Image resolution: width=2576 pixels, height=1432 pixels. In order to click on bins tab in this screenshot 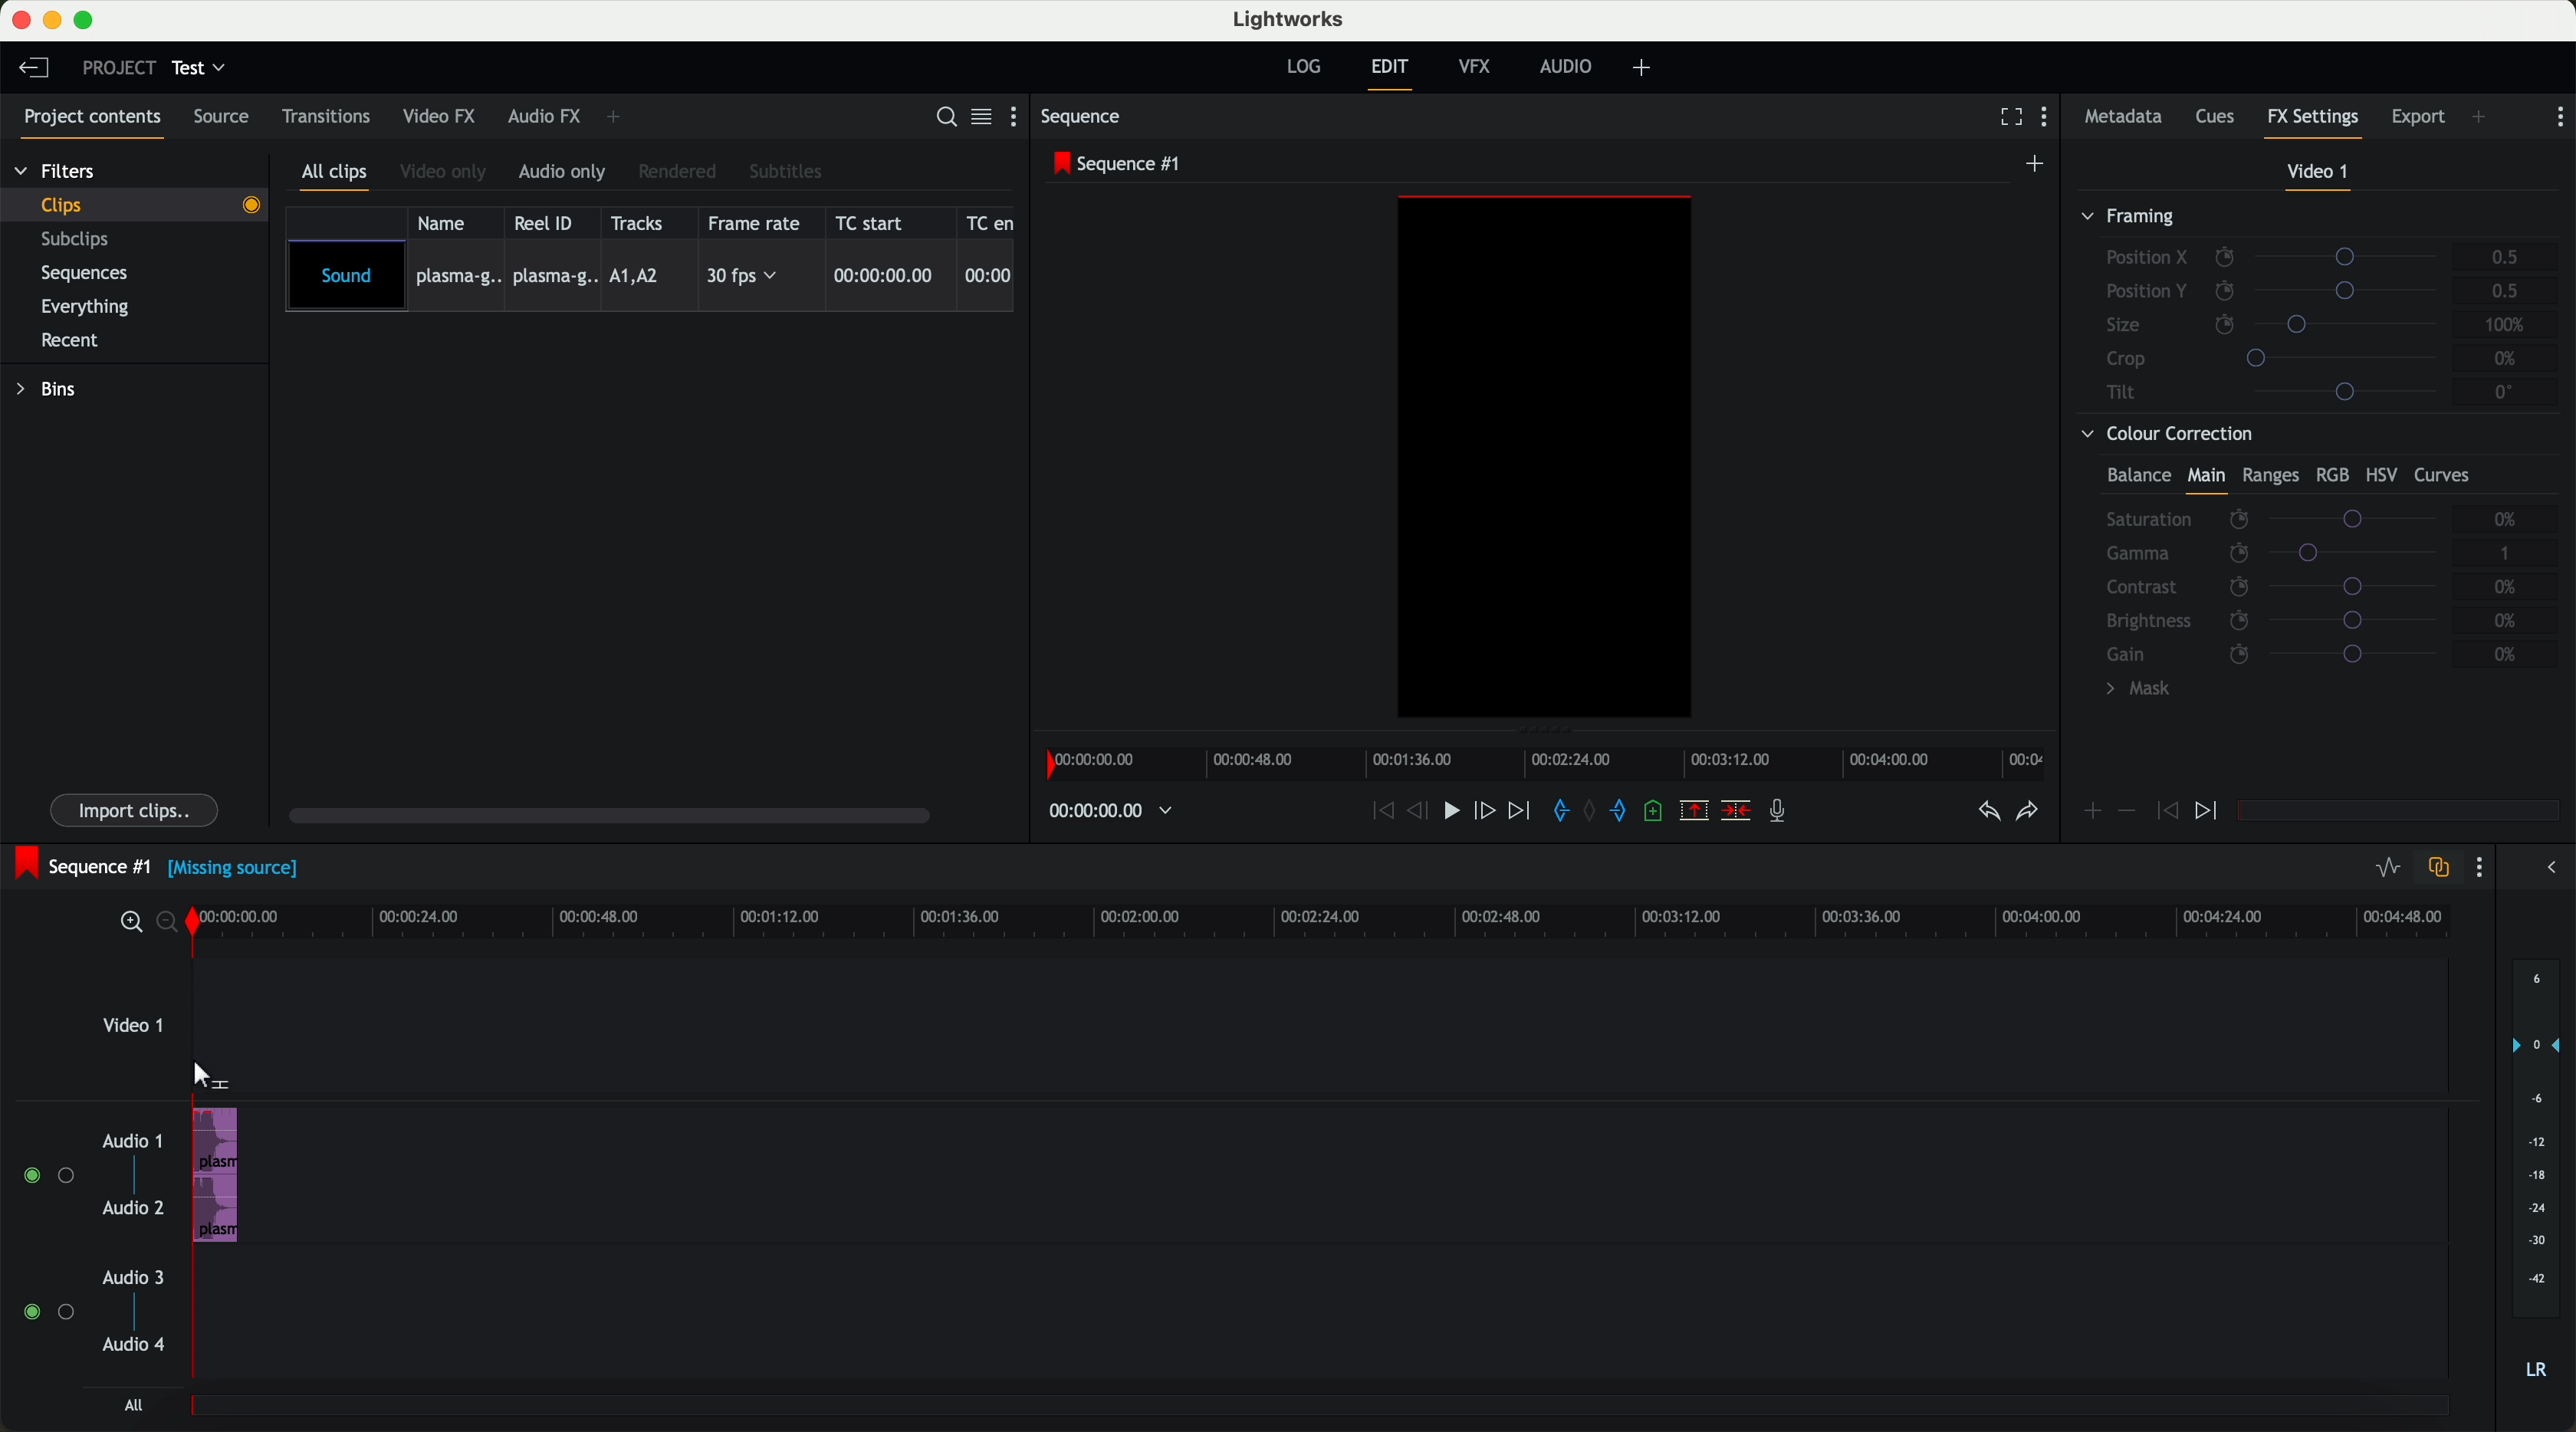, I will do `click(53, 392)`.